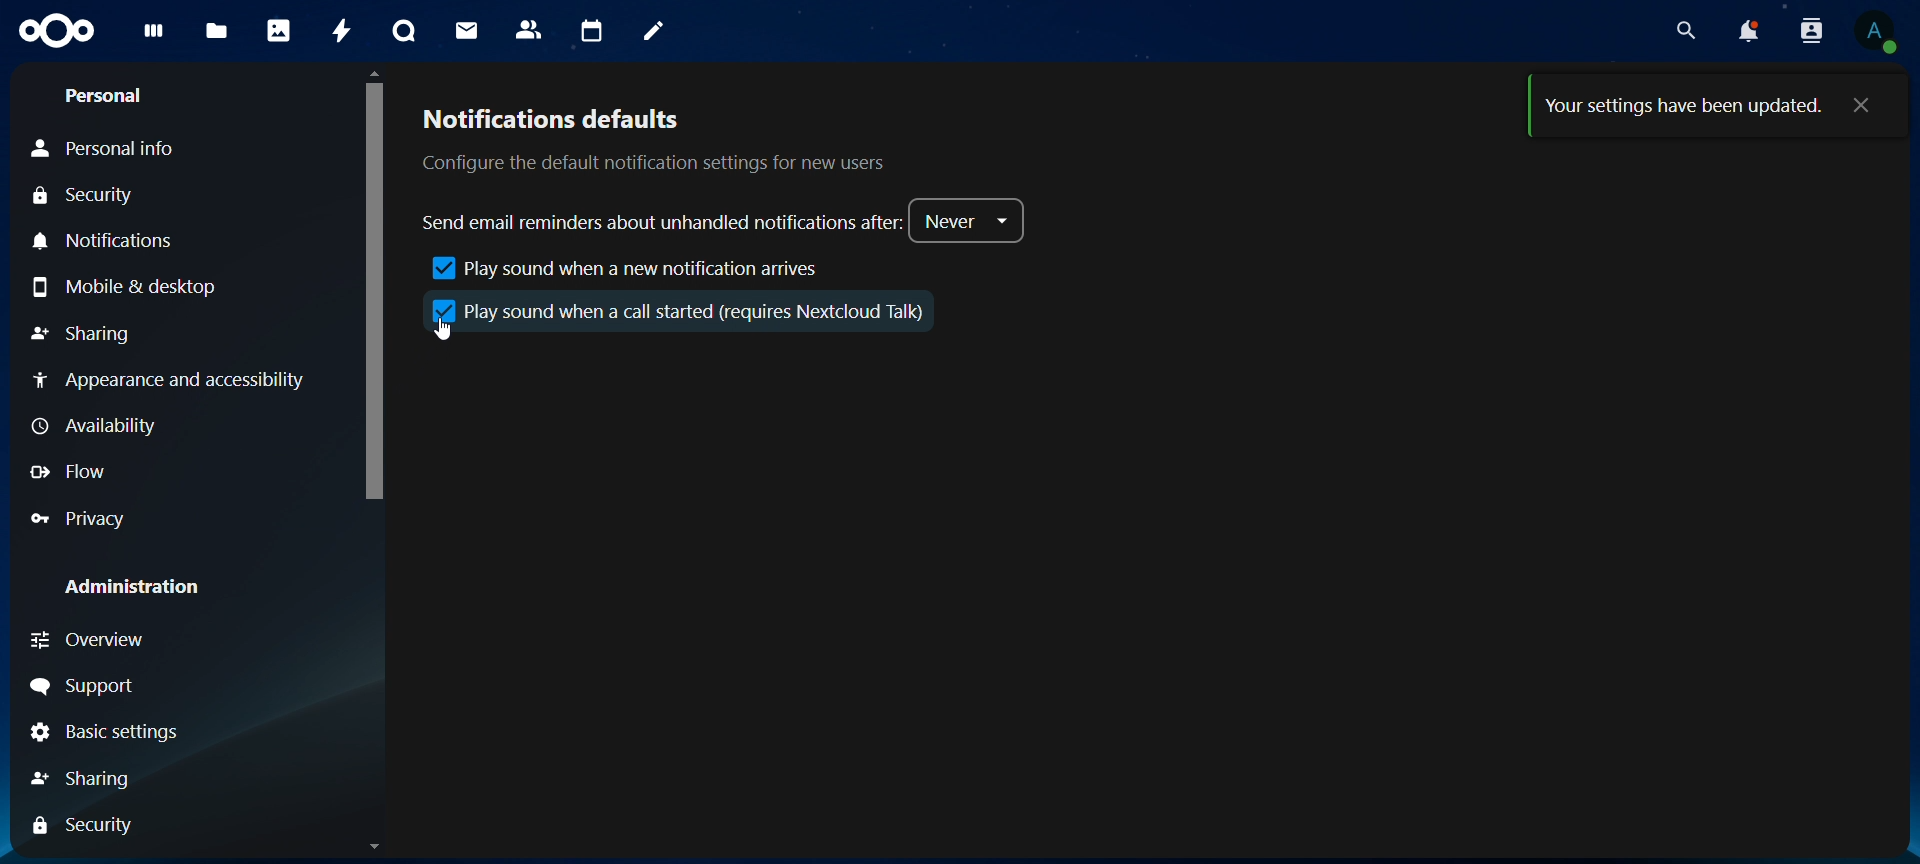 The image size is (1920, 864). What do you see at coordinates (613, 268) in the screenshot?
I see `play sound when a new notification arrives` at bounding box center [613, 268].